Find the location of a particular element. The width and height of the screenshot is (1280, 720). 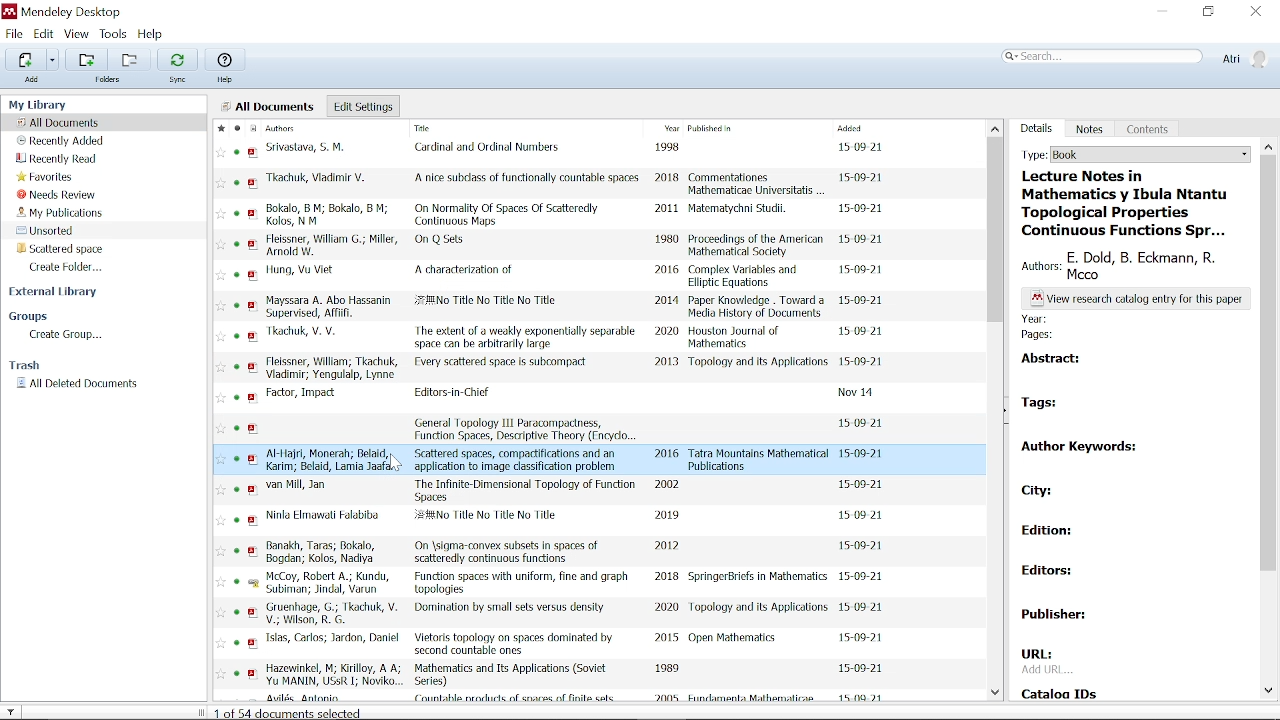

title is located at coordinates (464, 269).